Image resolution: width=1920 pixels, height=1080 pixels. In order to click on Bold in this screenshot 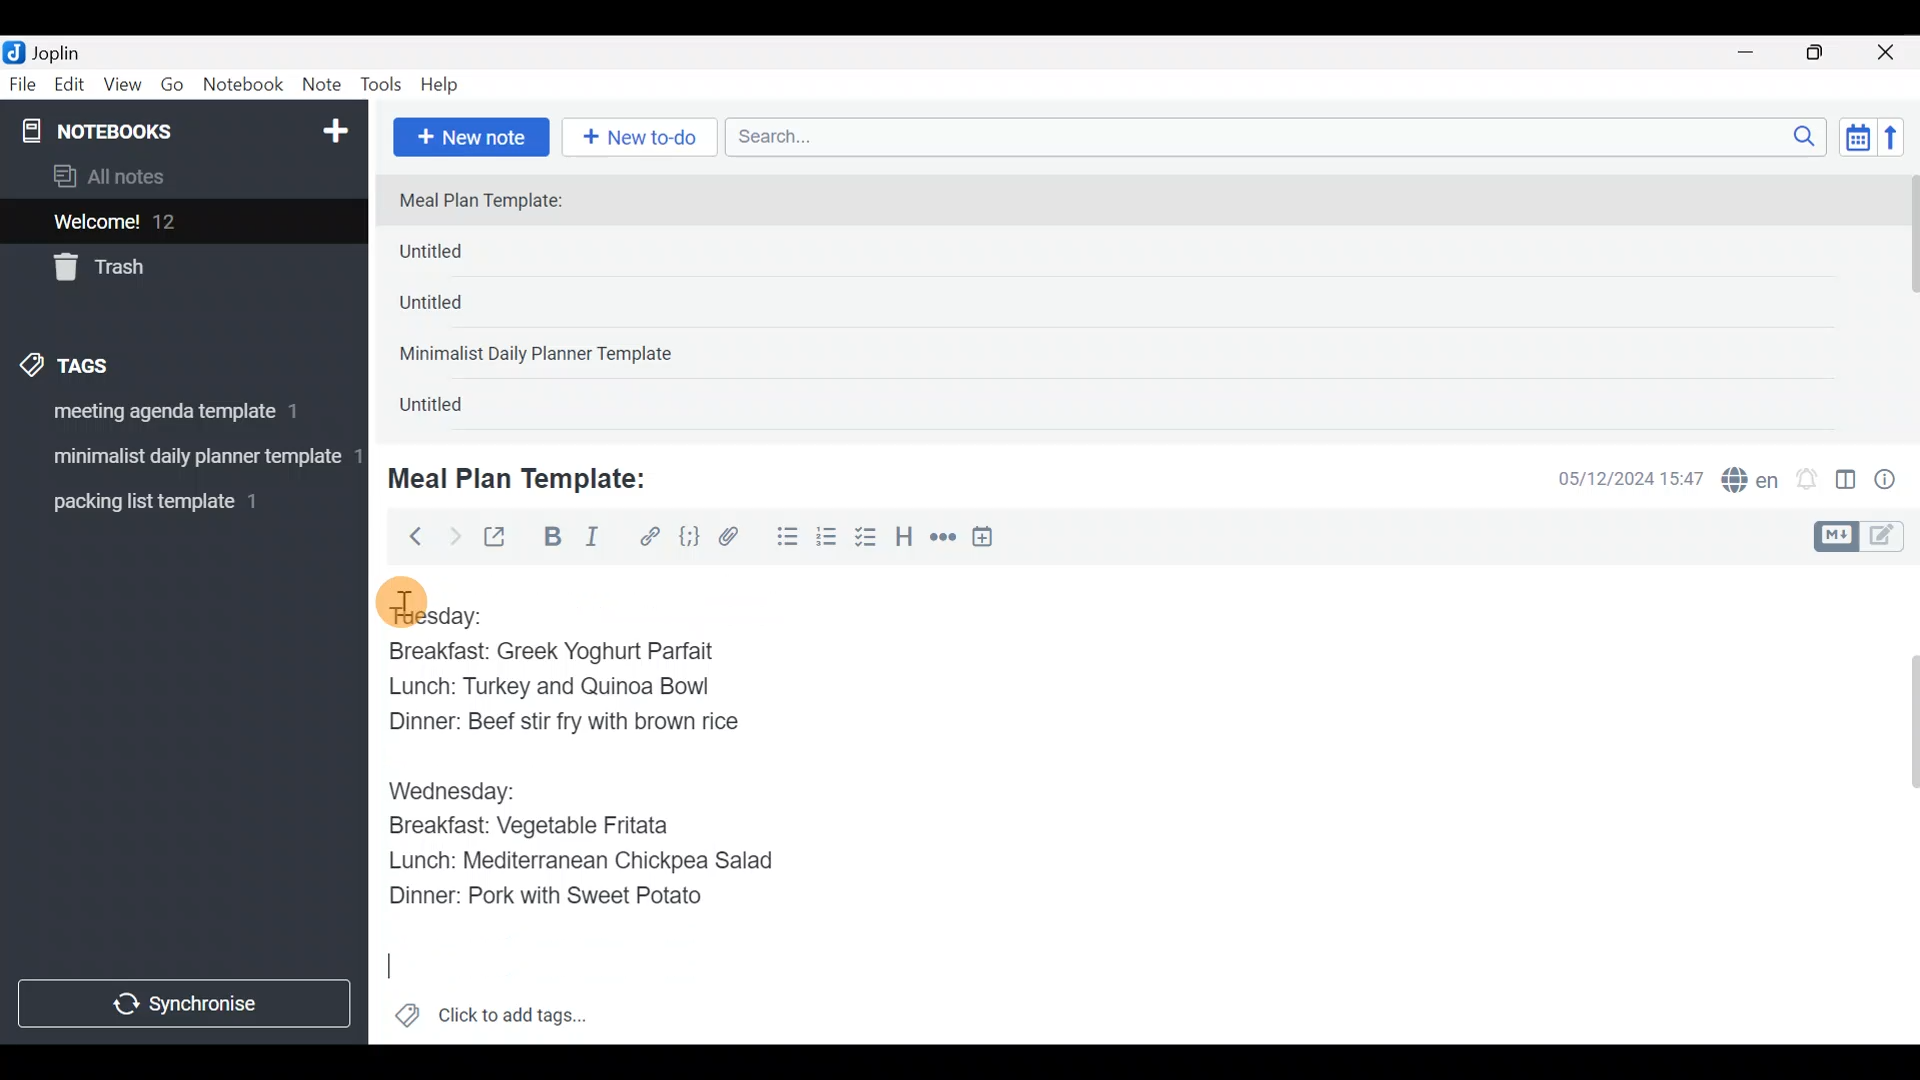, I will do `click(551, 539)`.